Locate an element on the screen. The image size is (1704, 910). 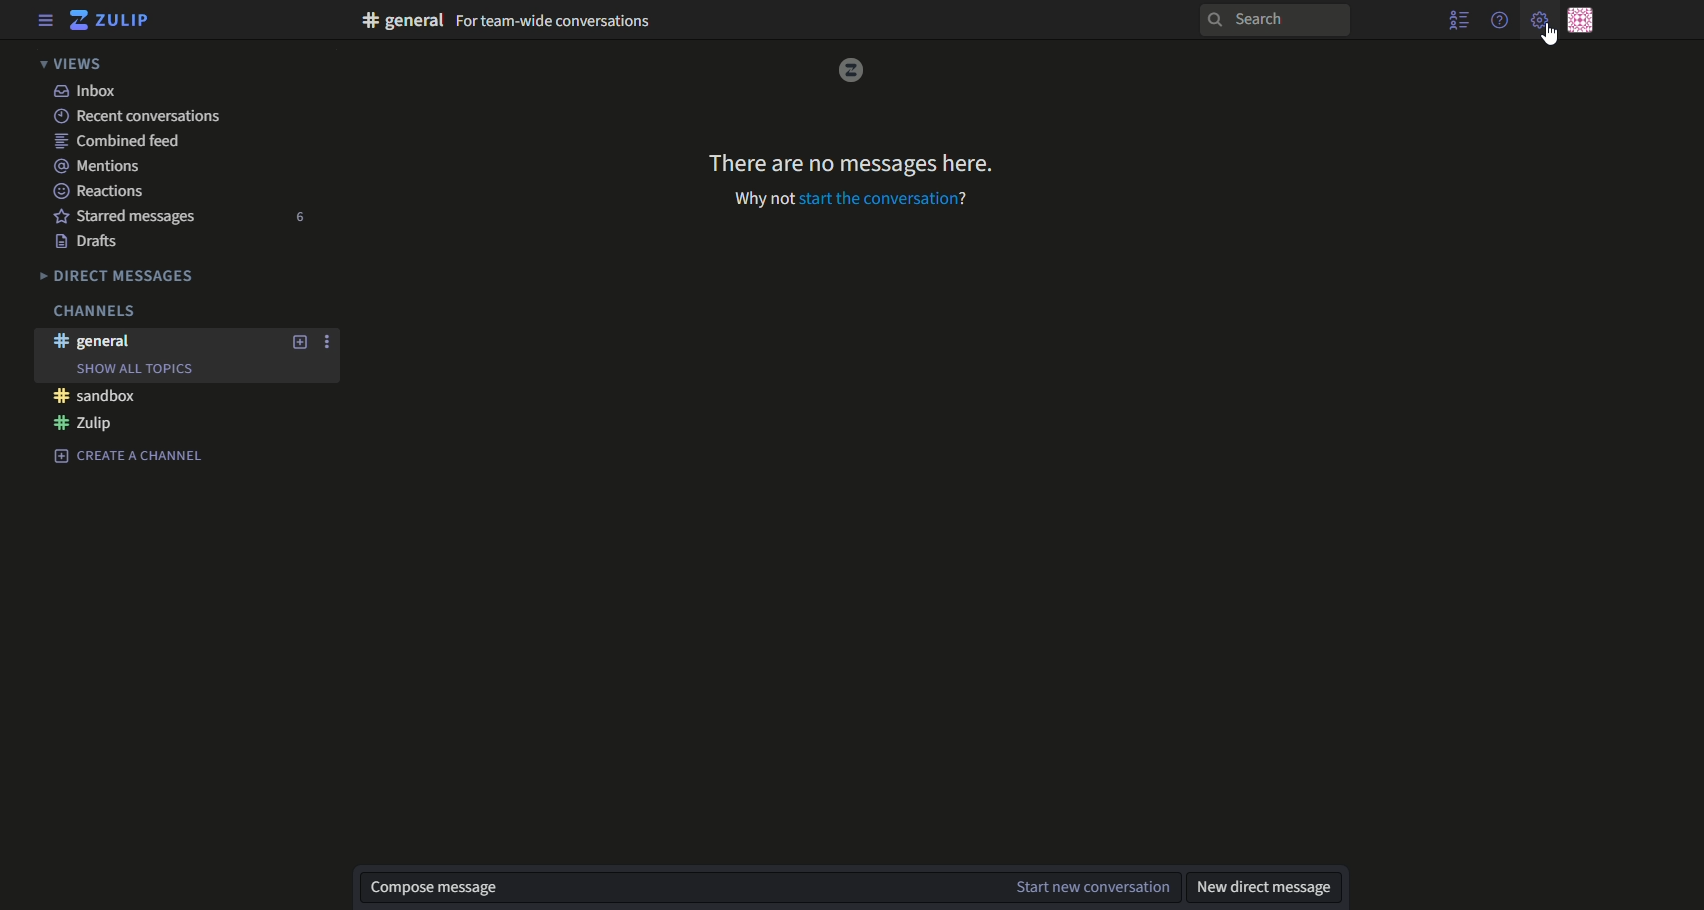
add new is located at coordinates (300, 342).